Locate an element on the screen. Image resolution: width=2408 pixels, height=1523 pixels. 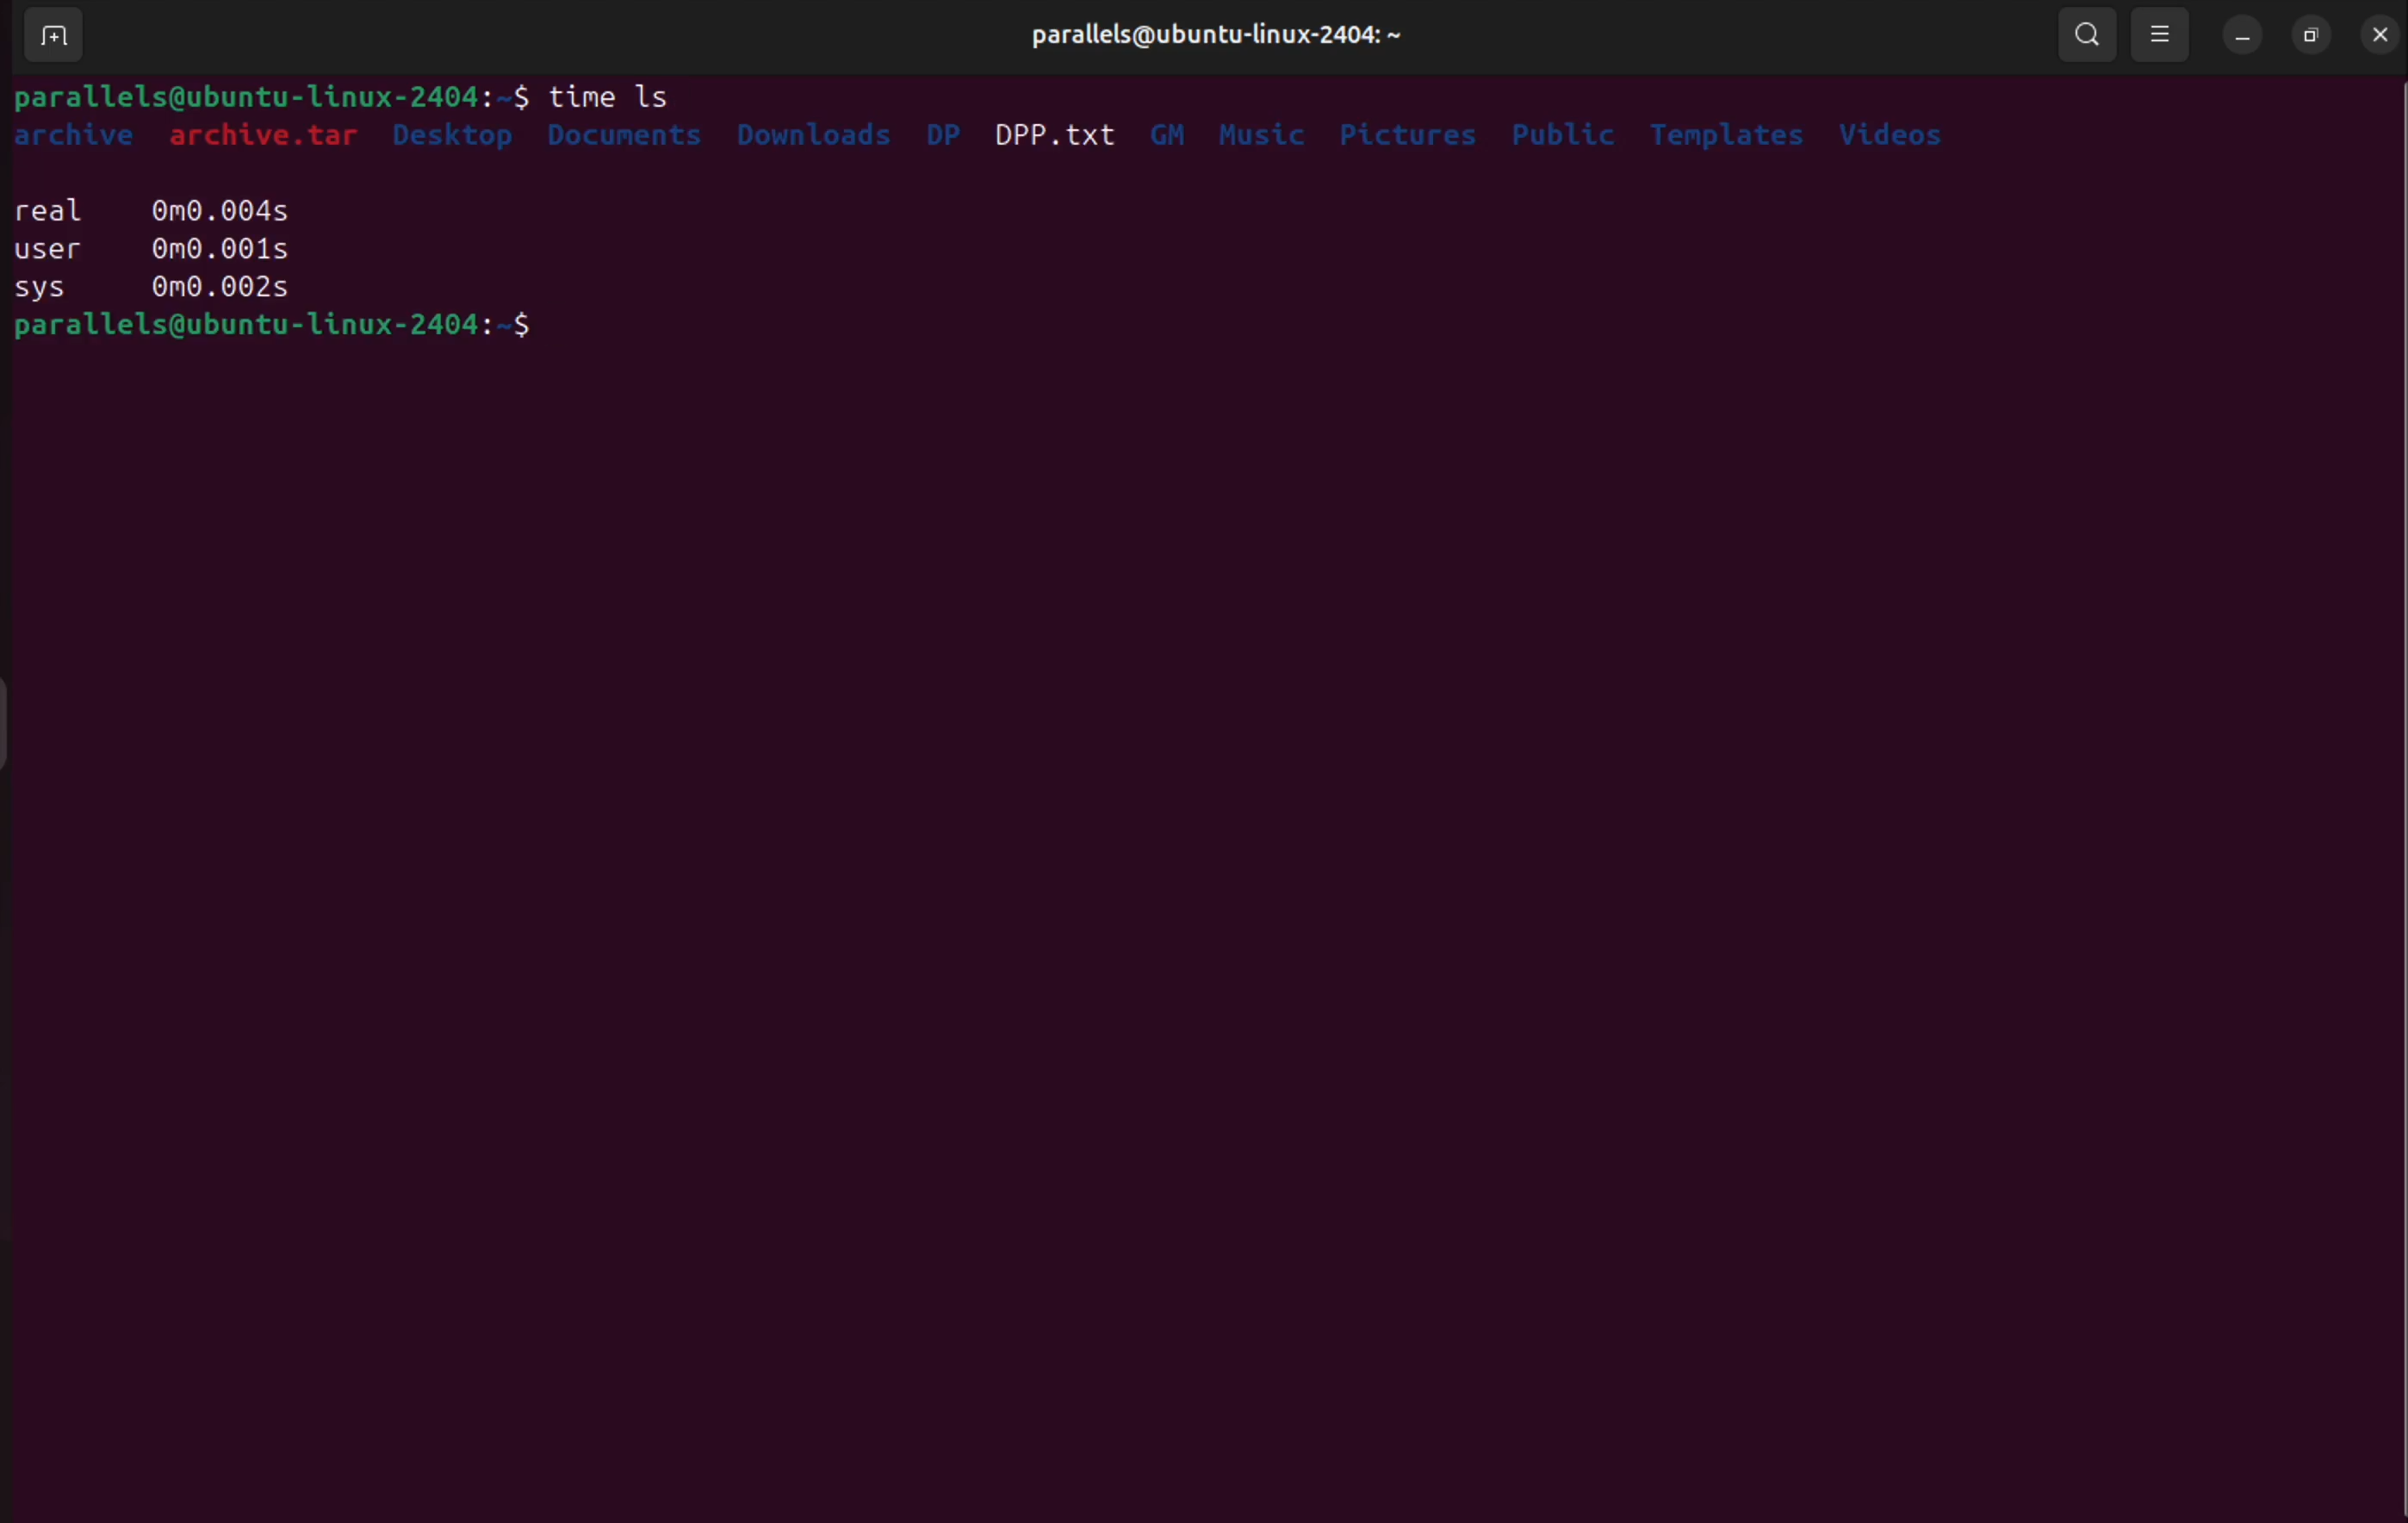
resize is located at coordinates (2314, 35).